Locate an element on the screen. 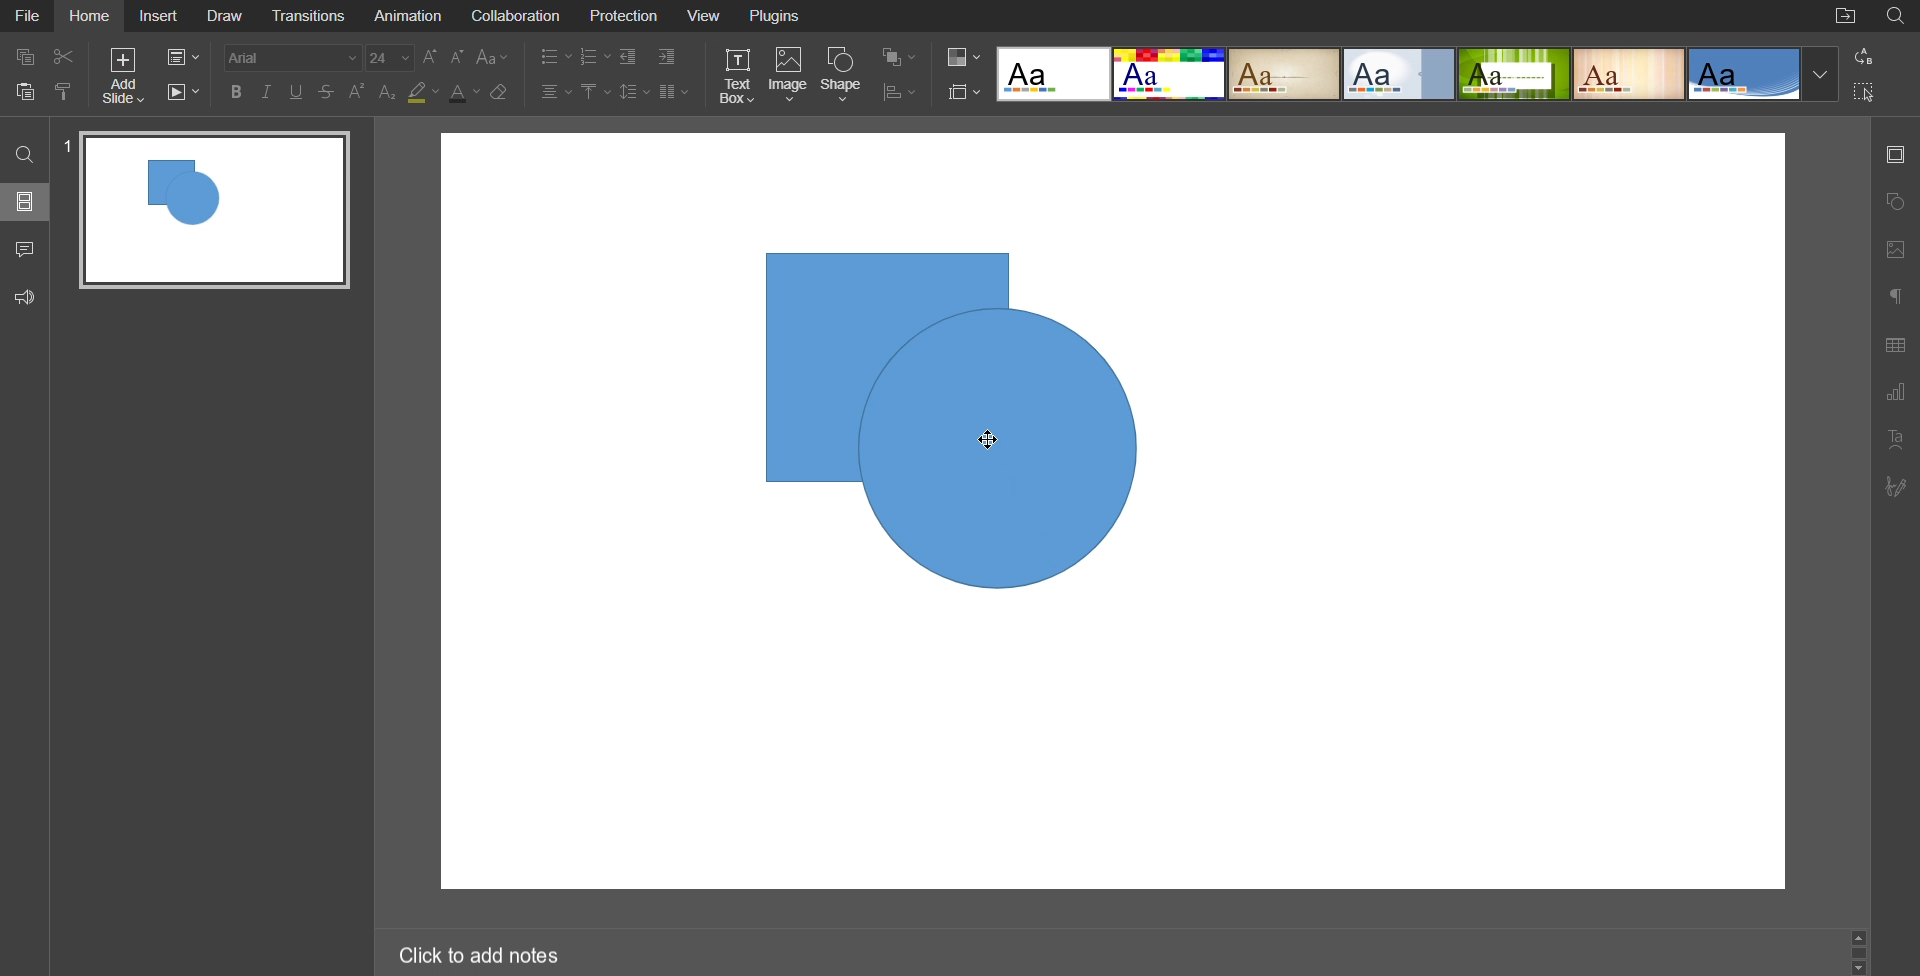 The width and height of the screenshot is (1920, 976). Open File Location is located at coordinates (1845, 15).